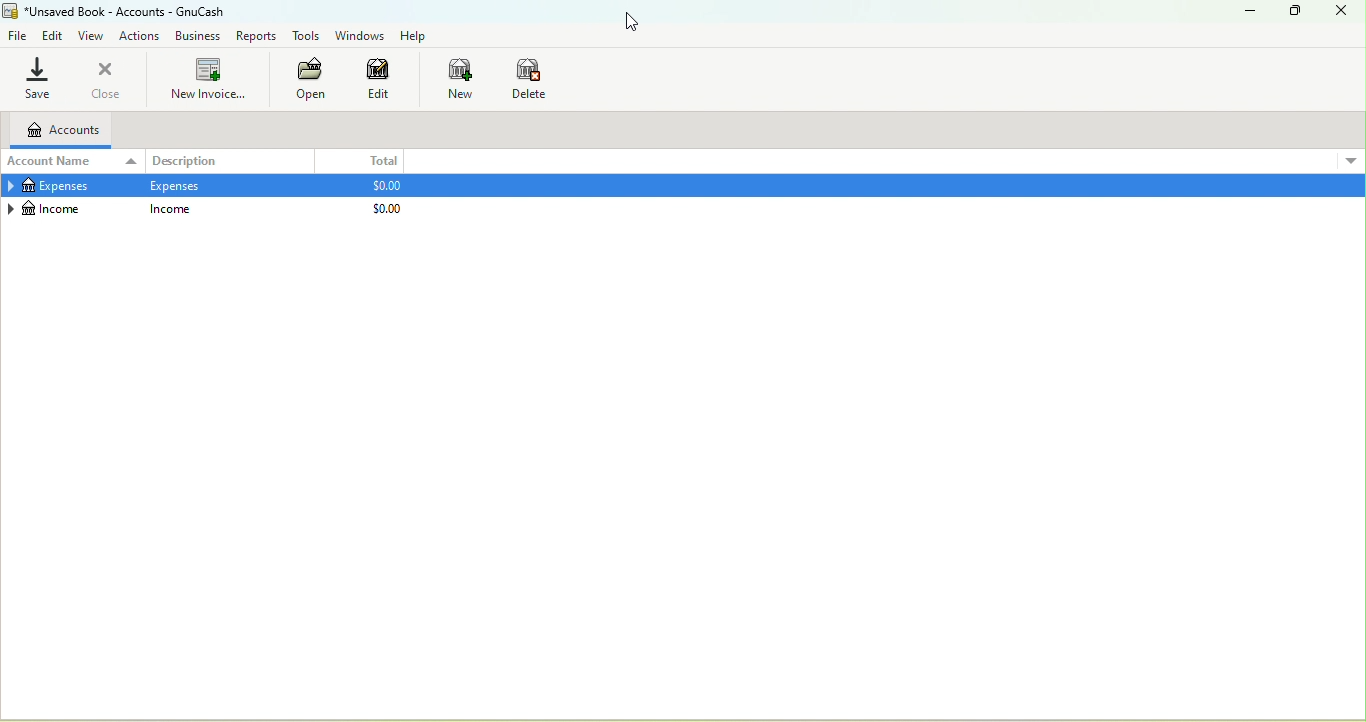 The height and width of the screenshot is (722, 1366). I want to click on File, so click(18, 37).